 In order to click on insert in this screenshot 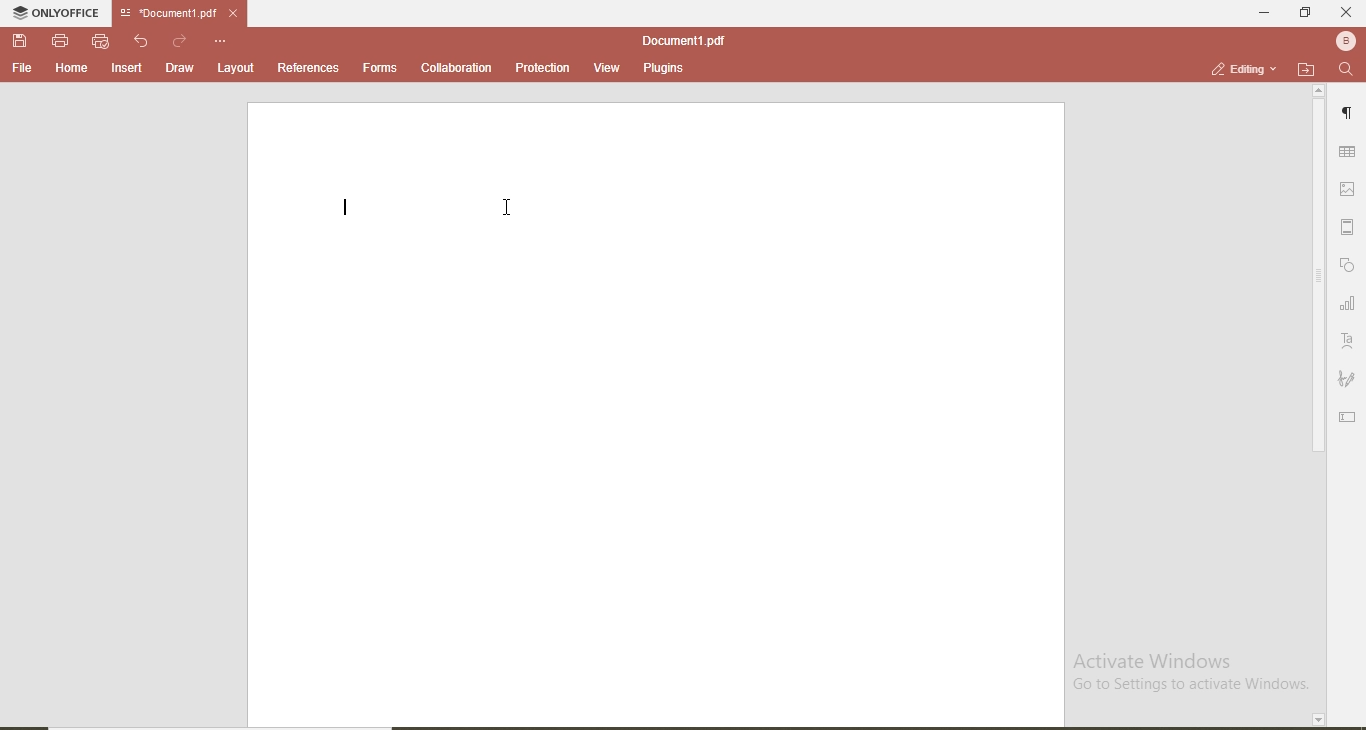, I will do `click(128, 69)`.